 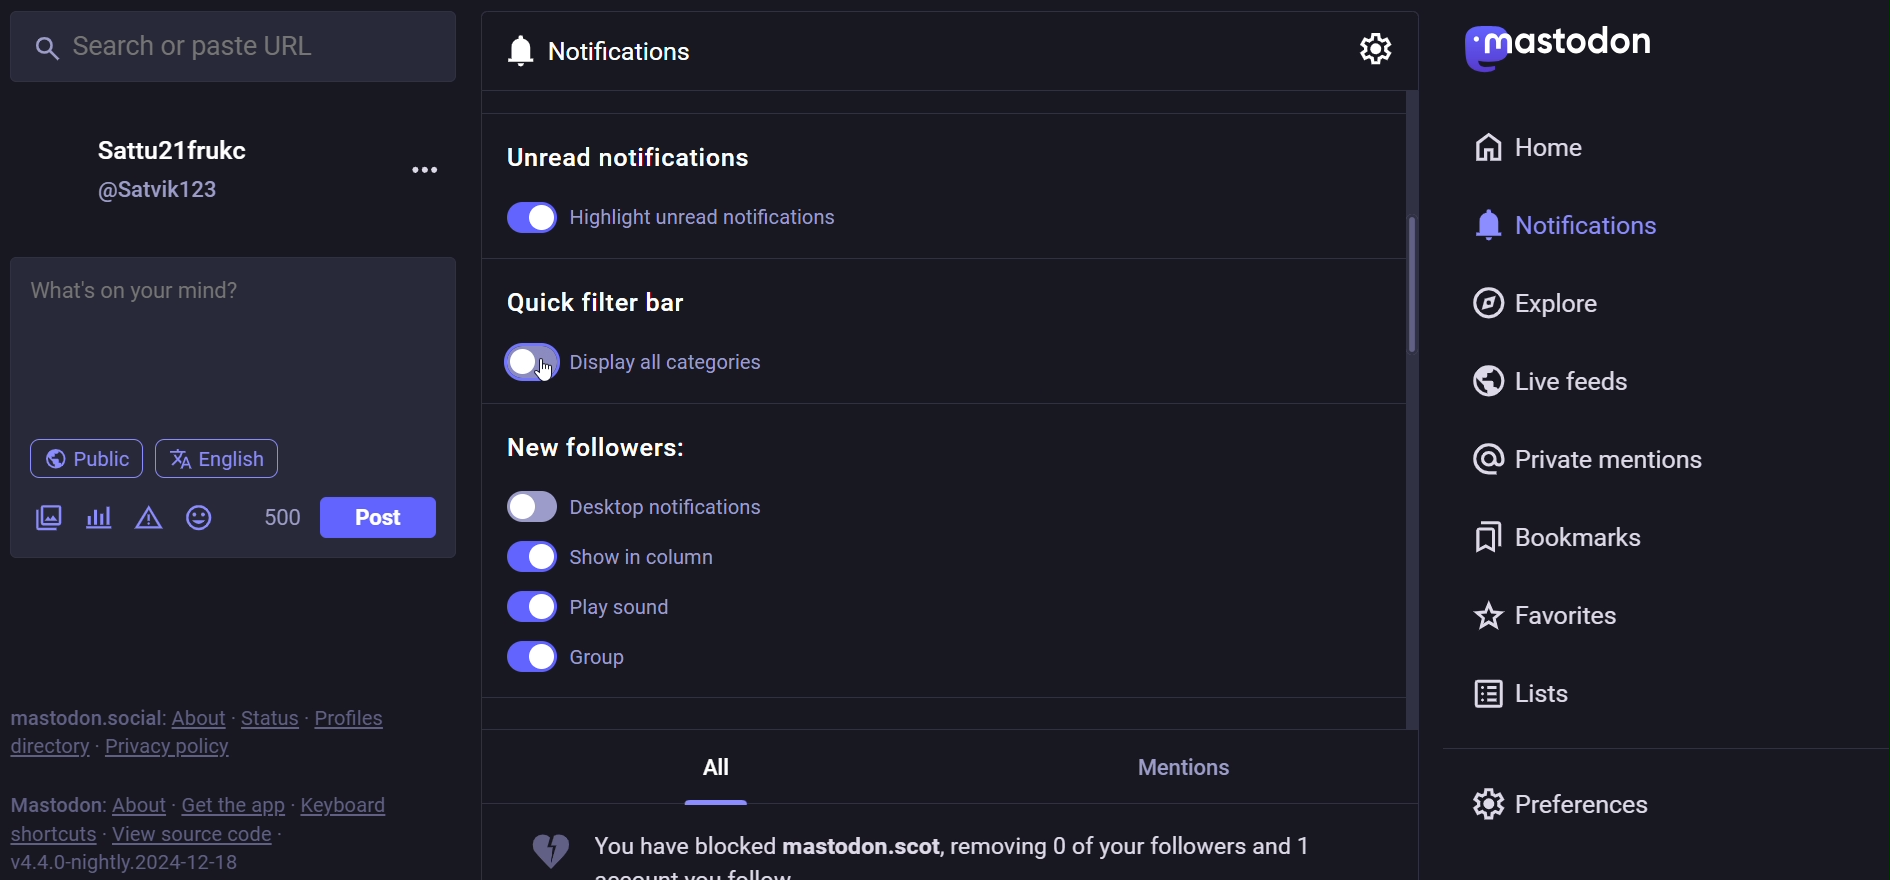 I want to click on scrolled down, so click(x=1410, y=283).